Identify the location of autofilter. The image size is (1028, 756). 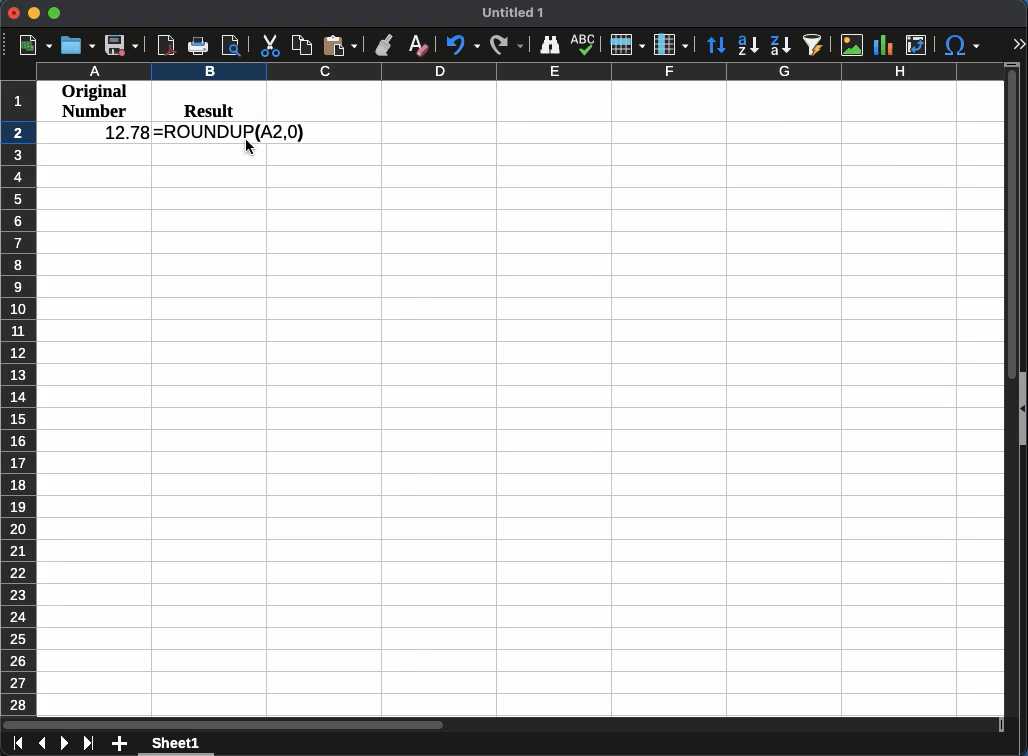
(815, 44).